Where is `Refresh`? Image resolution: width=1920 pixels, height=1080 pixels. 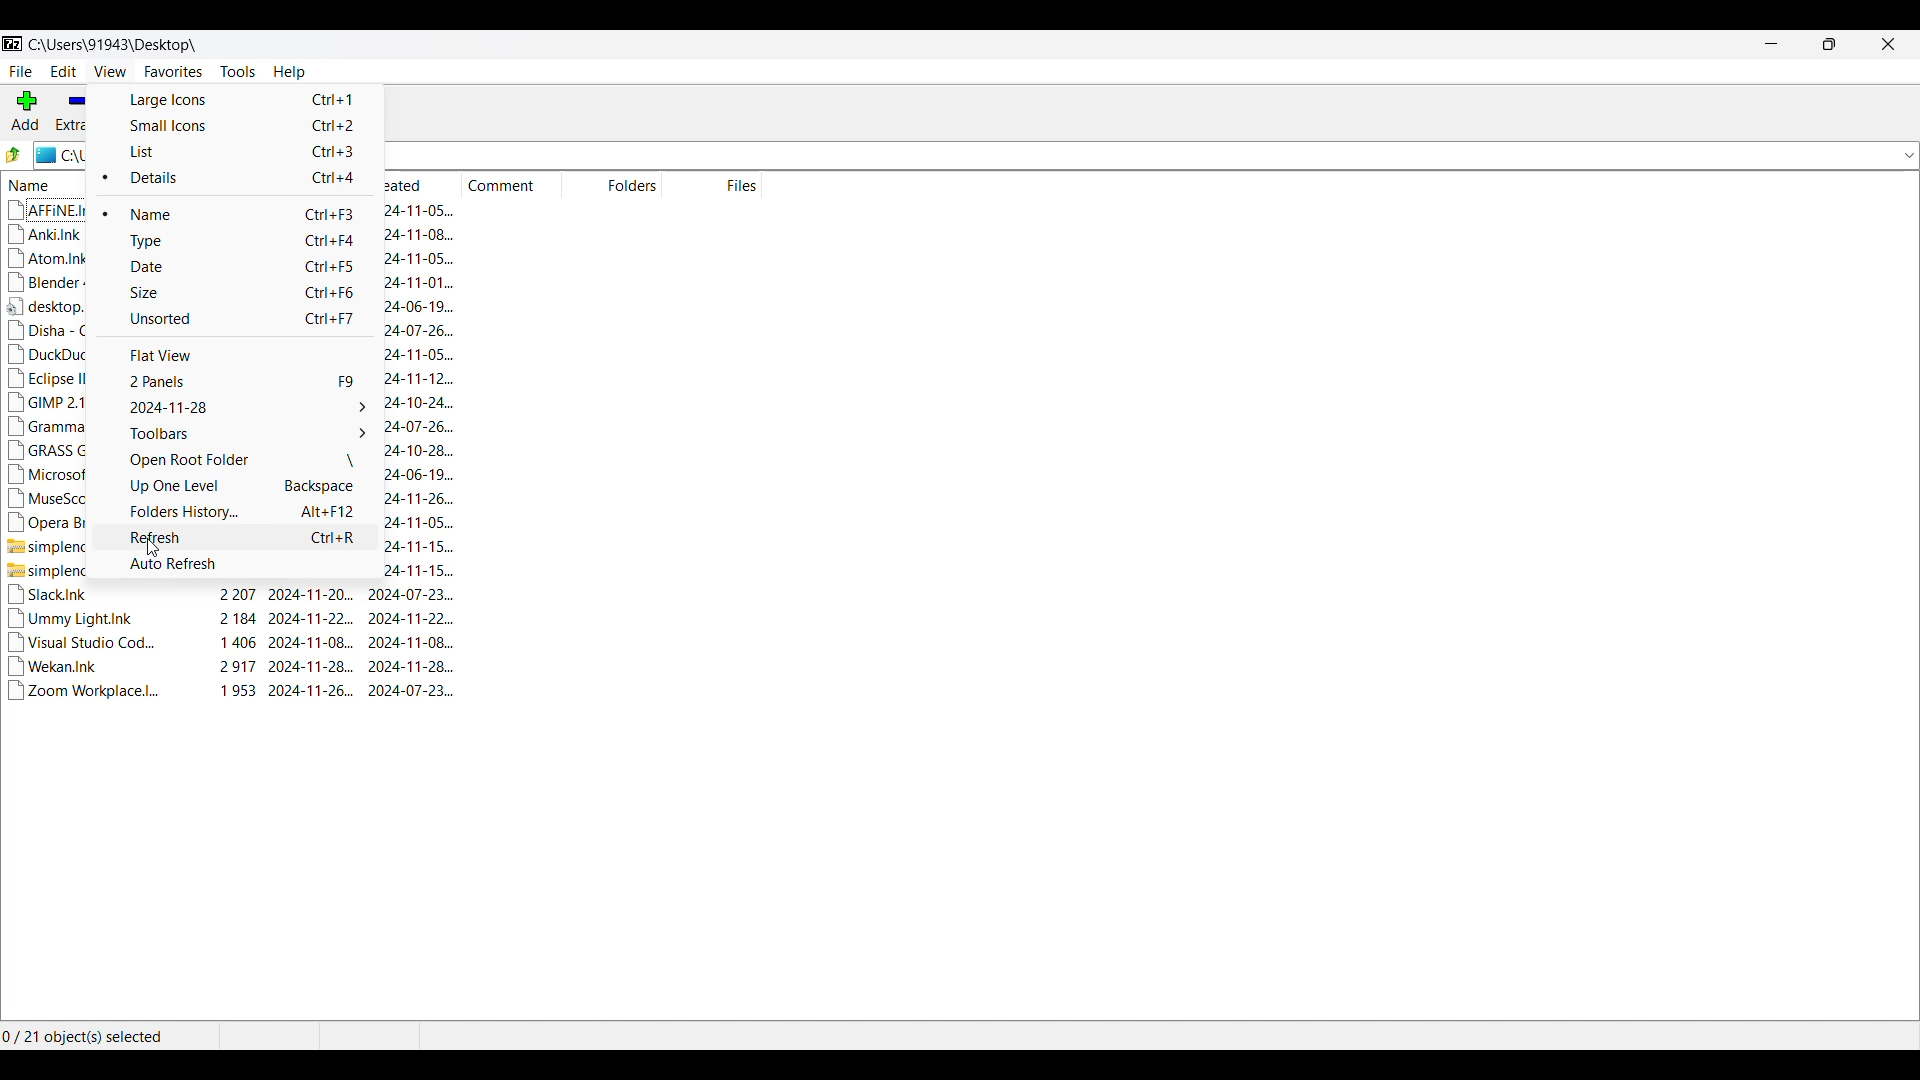
Refresh is located at coordinates (236, 538).